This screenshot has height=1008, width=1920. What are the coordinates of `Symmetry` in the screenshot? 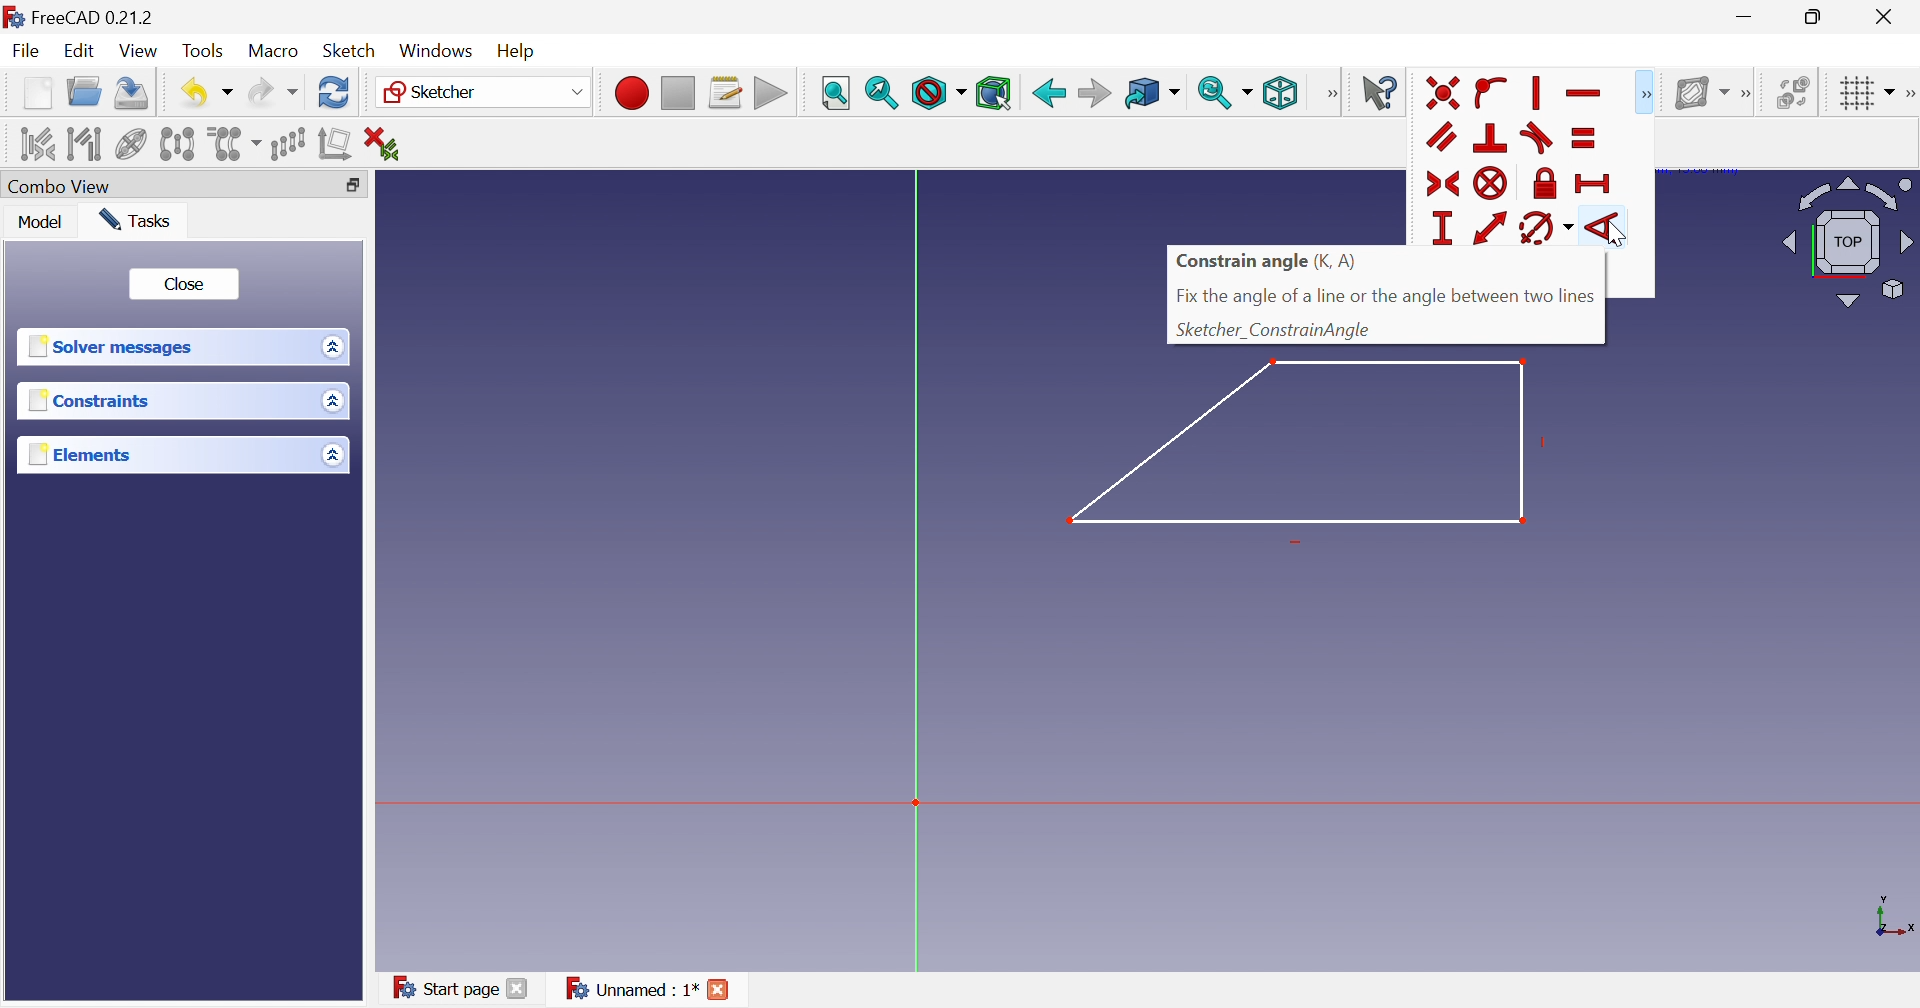 It's located at (178, 145).